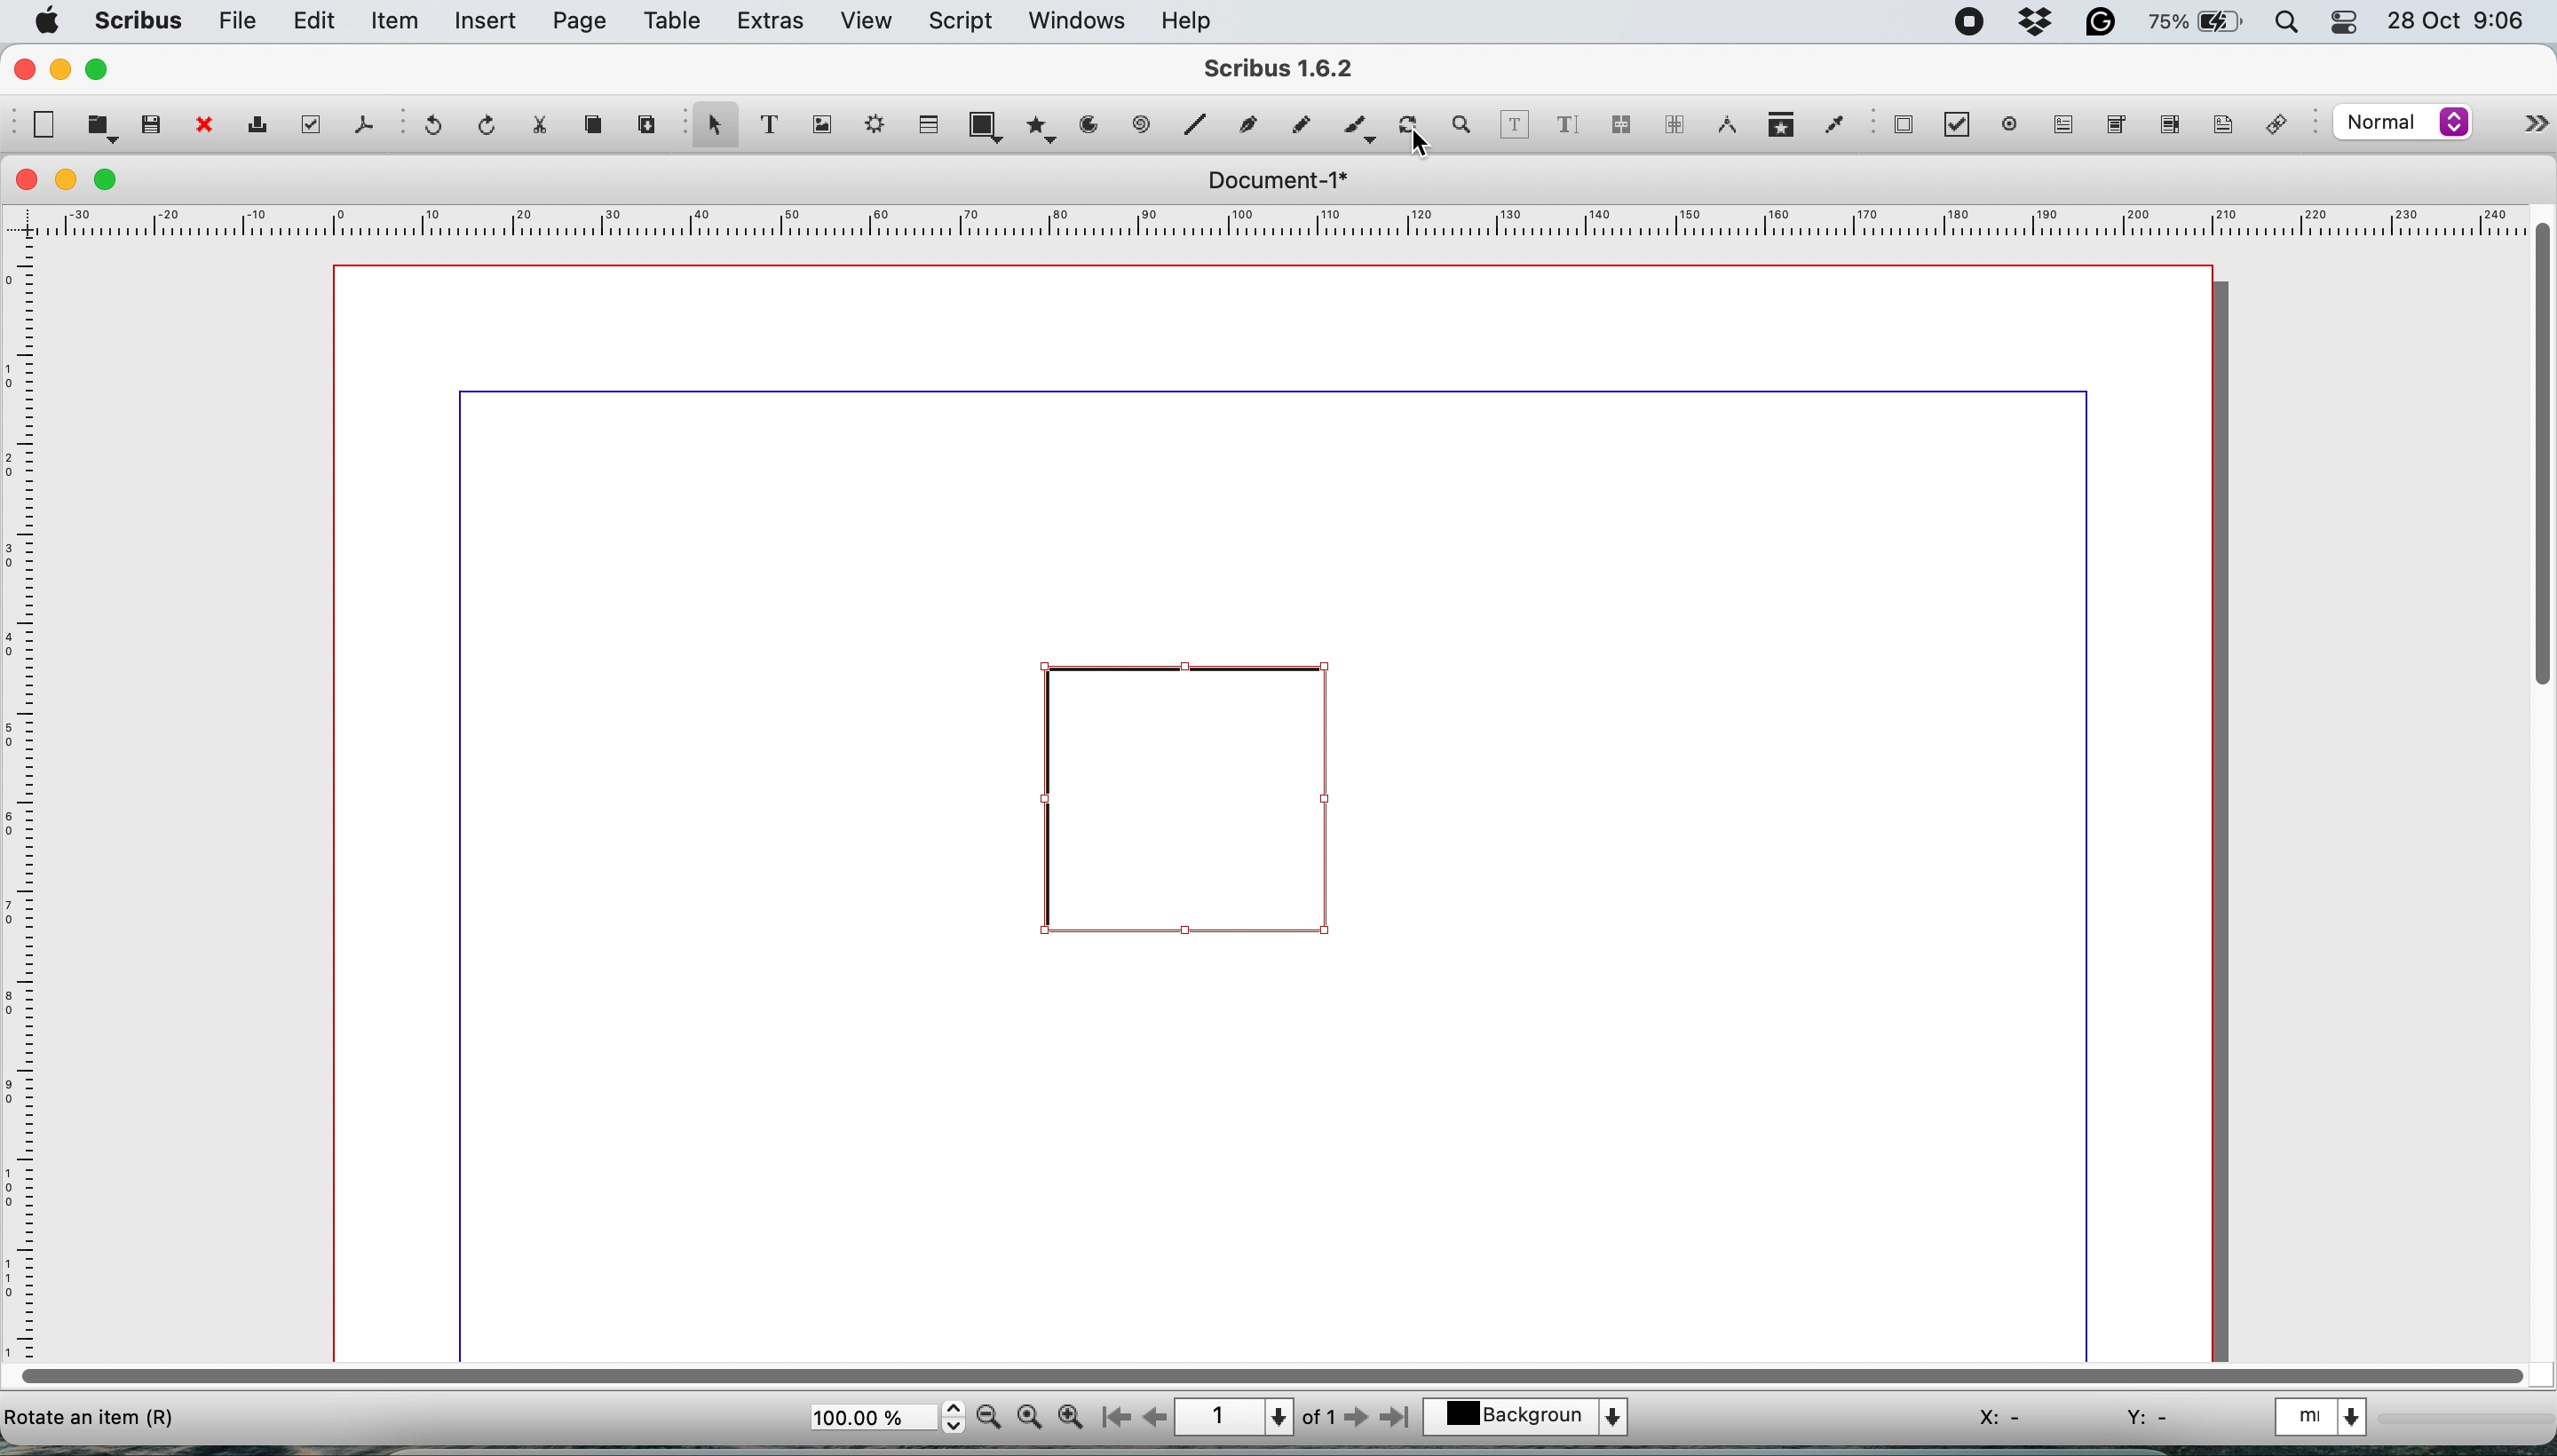  What do you see at coordinates (885, 1418) in the screenshot?
I see `zoom scale` at bounding box center [885, 1418].